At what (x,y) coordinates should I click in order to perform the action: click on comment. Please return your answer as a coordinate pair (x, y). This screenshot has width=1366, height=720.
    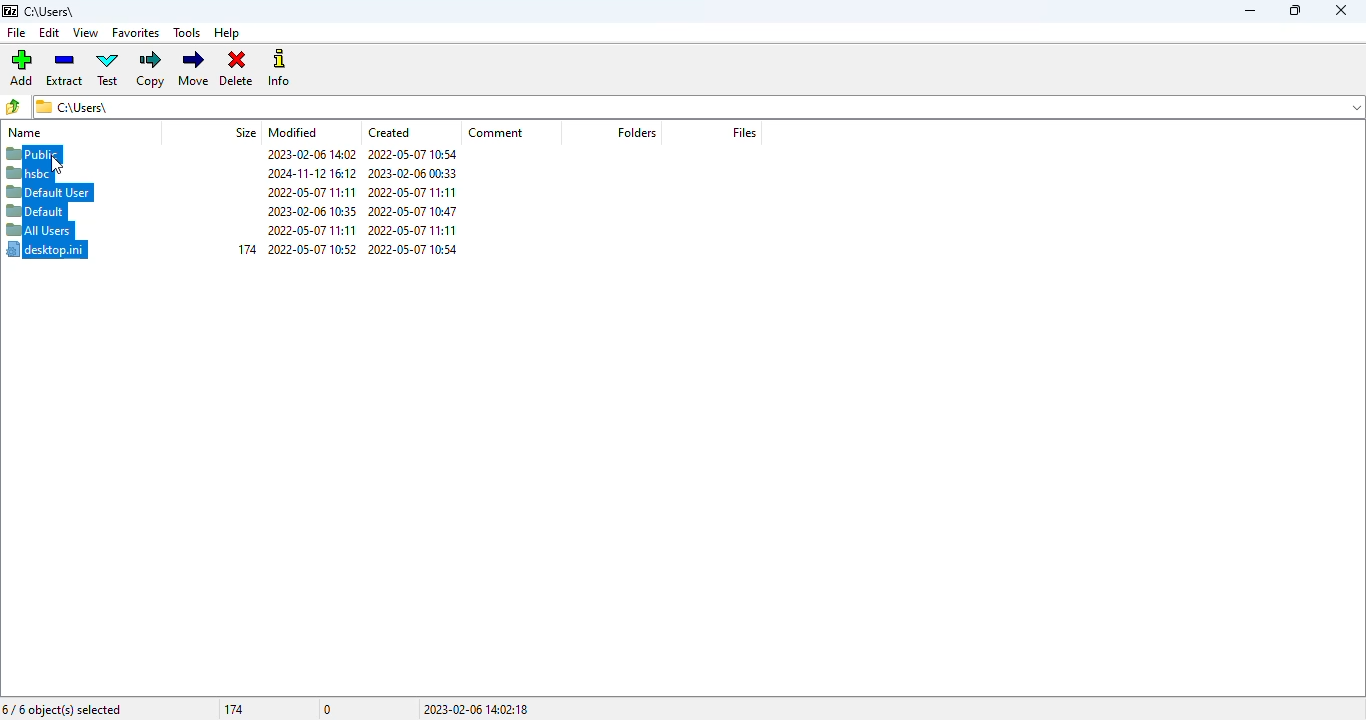
    Looking at the image, I should click on (496, 134).